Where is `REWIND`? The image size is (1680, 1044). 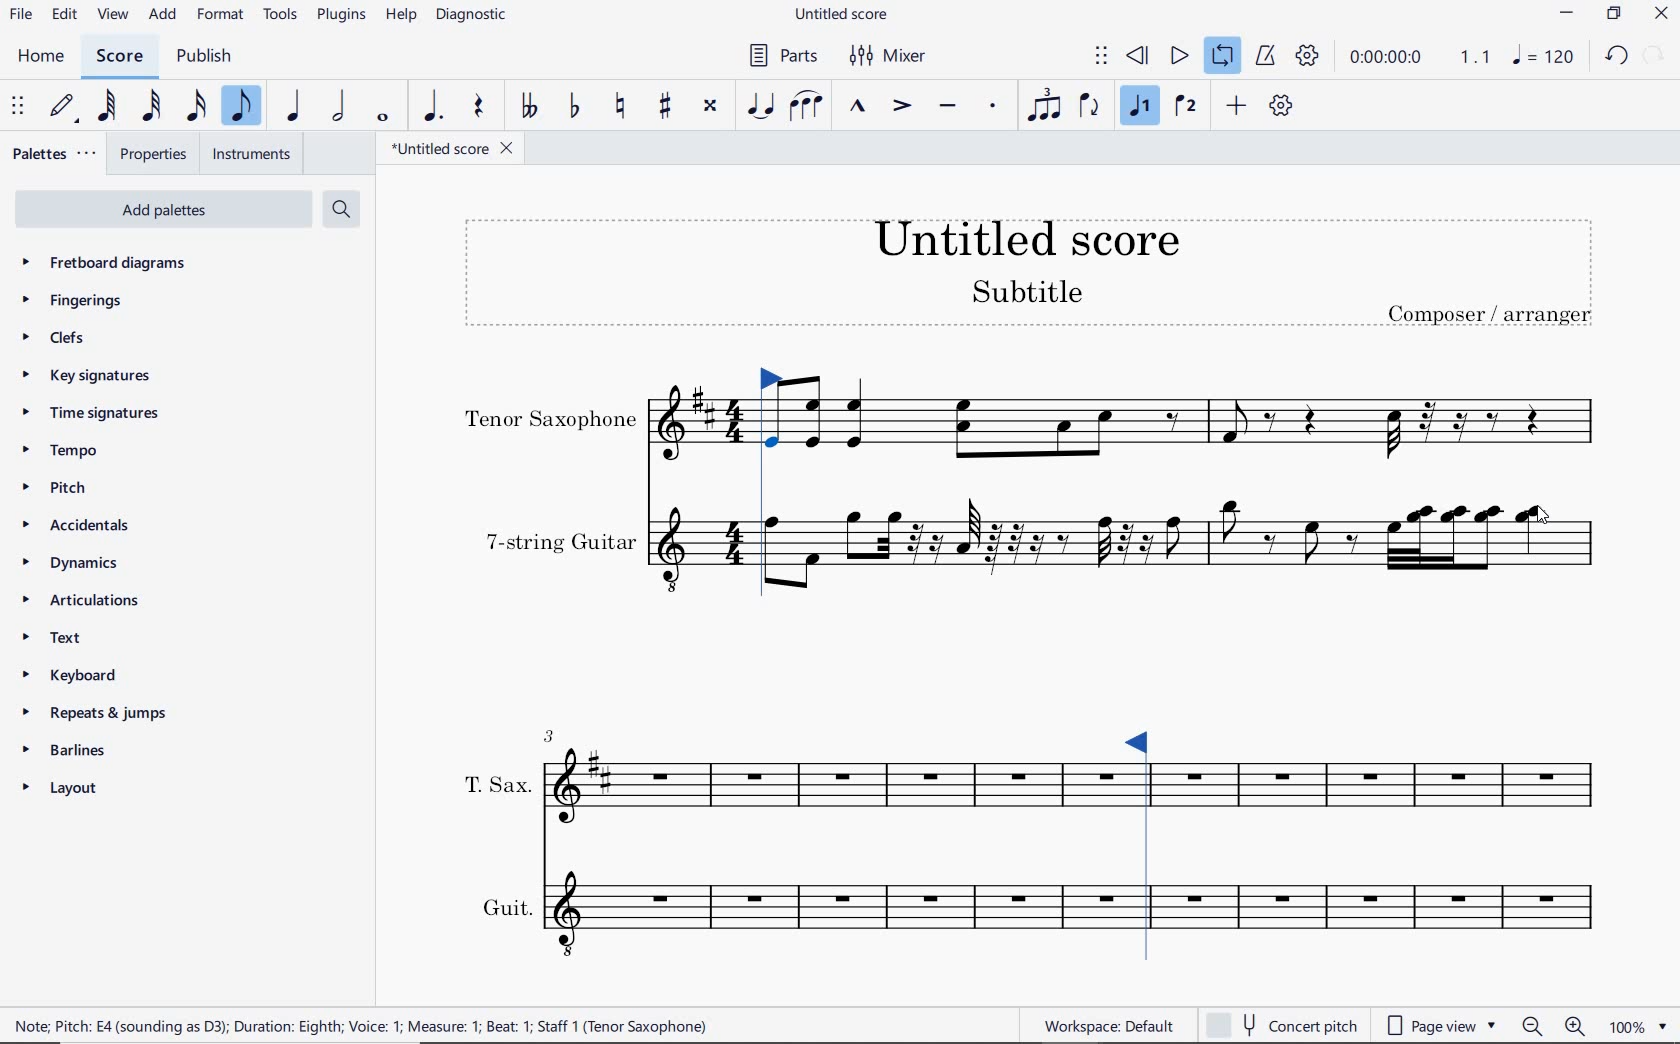 REWIND is located at coordinates (1141, 54).